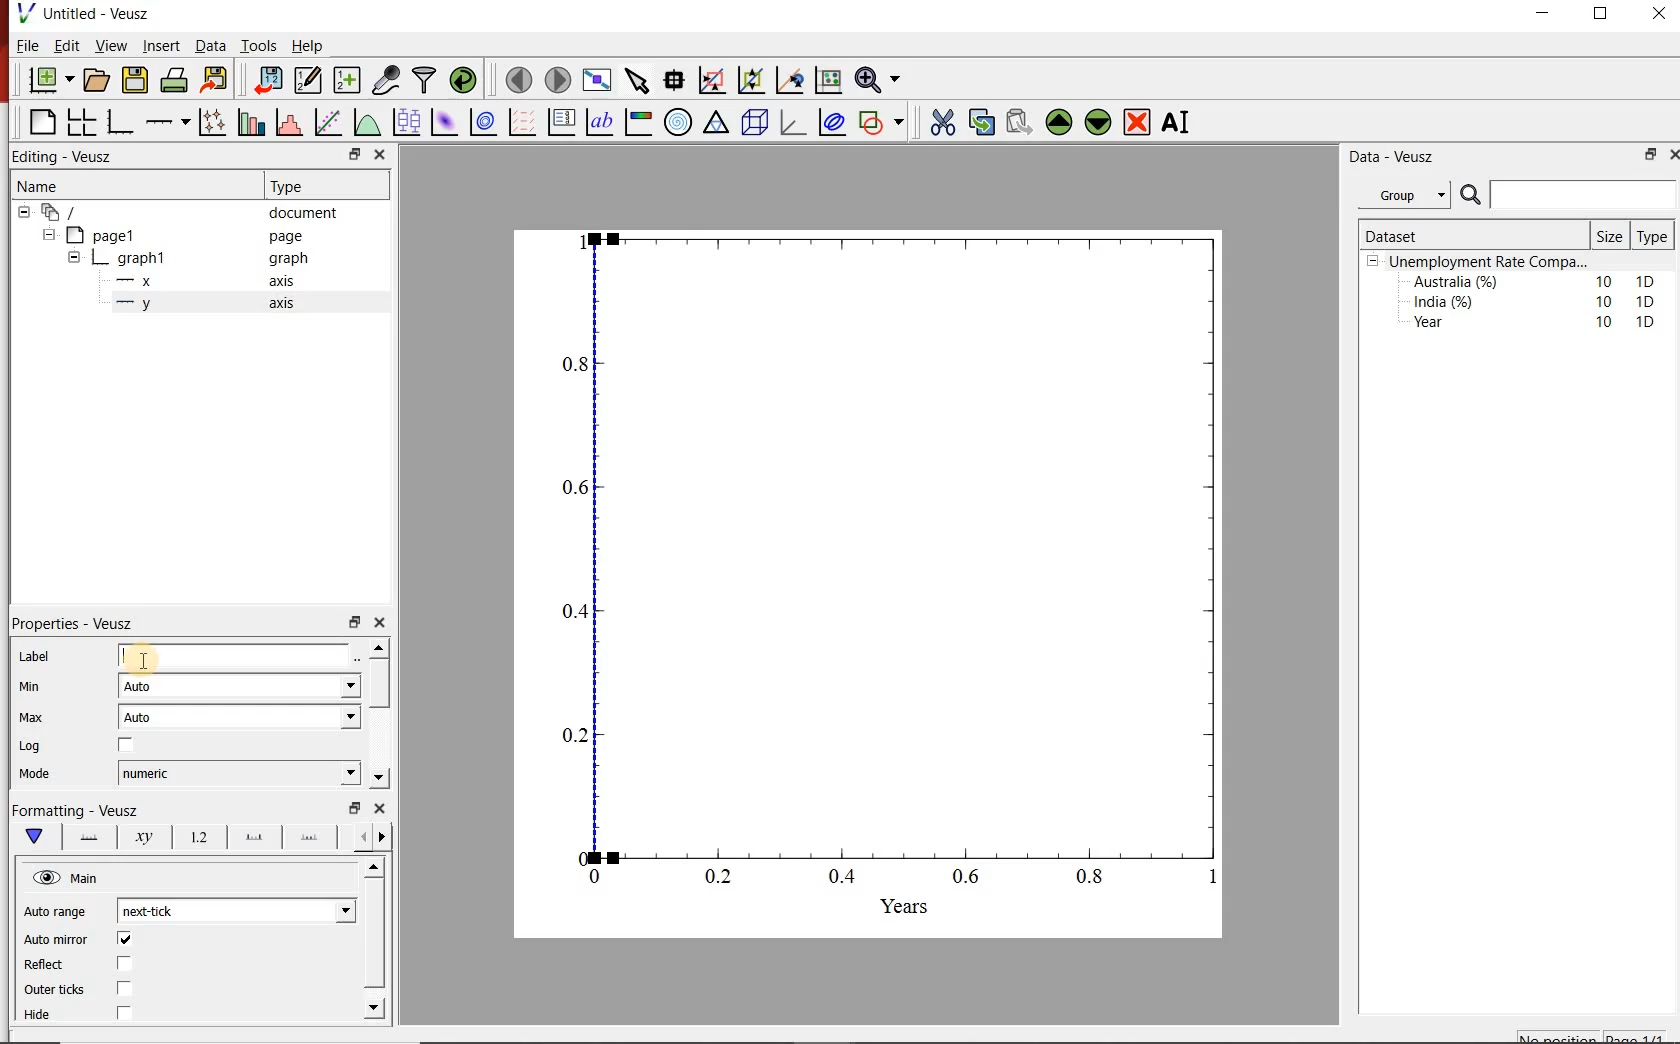 This screenshot has height=1044, width=1680. Describe the element at coordinates (41, 719) in the screenshot. I see `Max` at that location.